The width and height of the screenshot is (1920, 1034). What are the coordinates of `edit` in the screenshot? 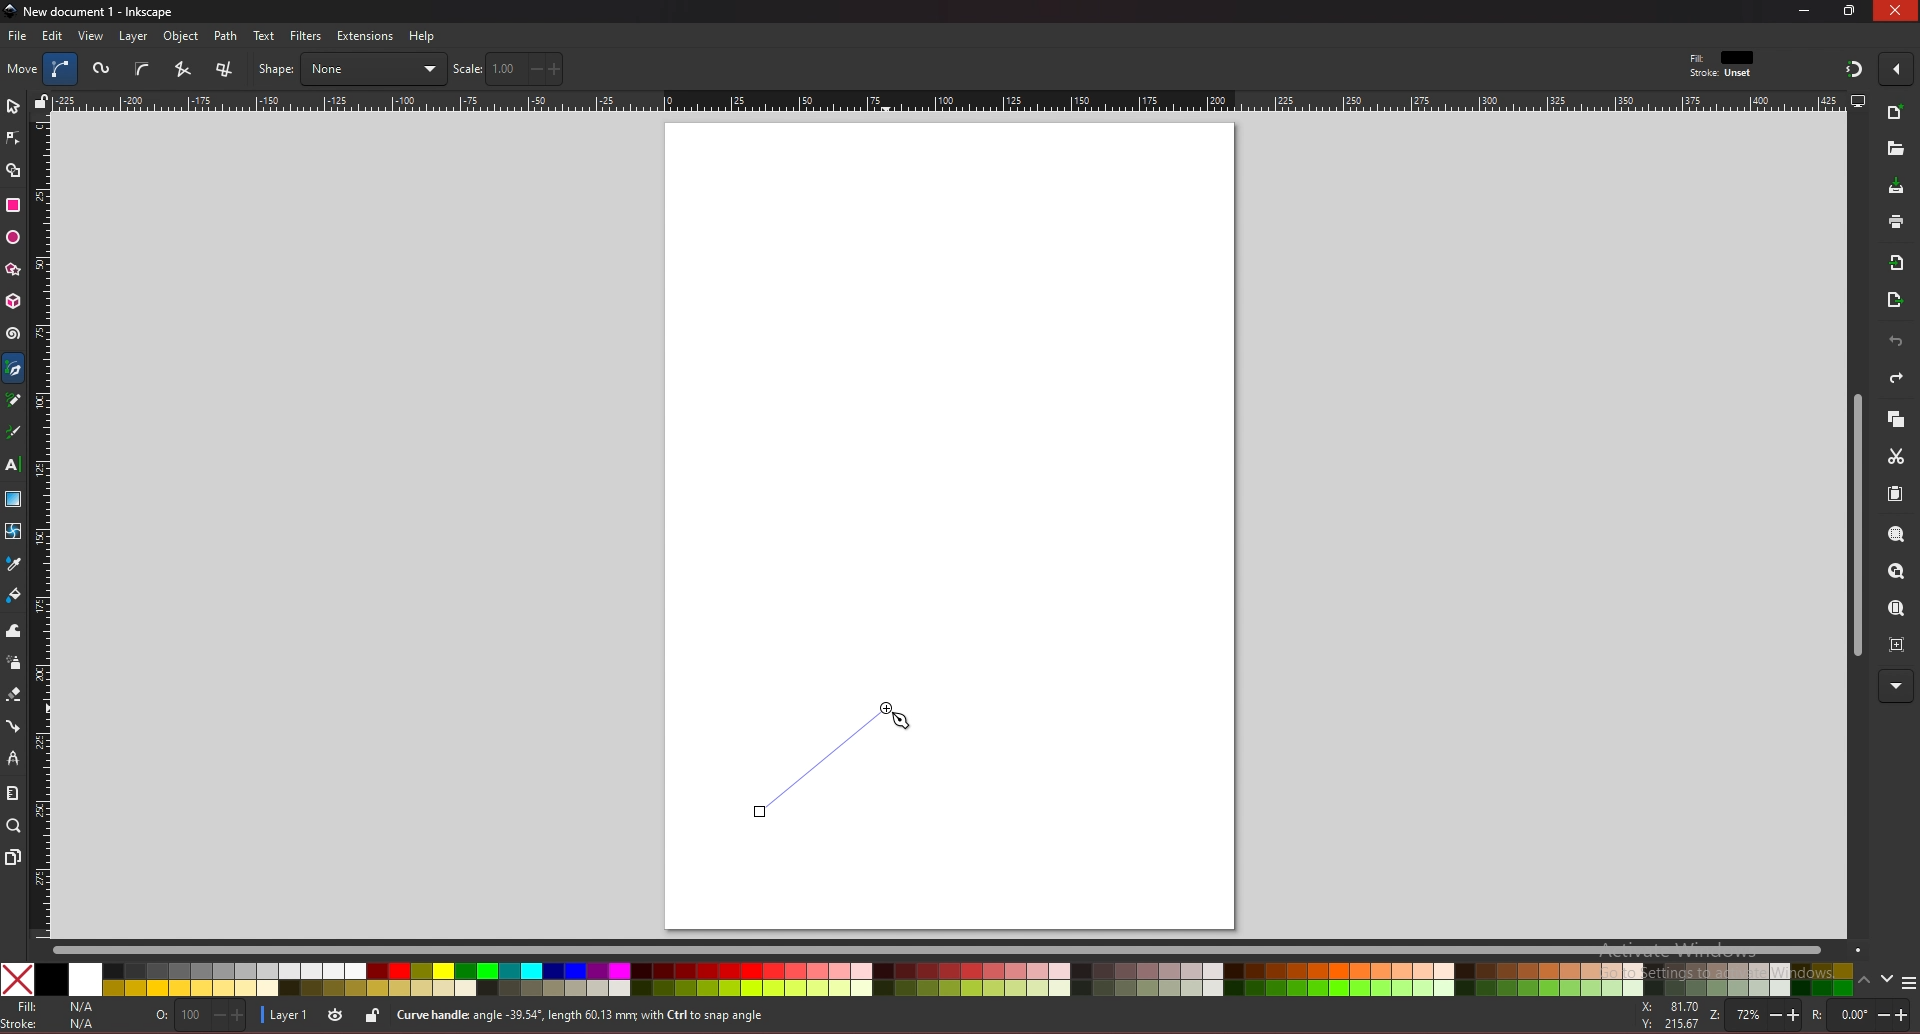 It's located at (54, 35).